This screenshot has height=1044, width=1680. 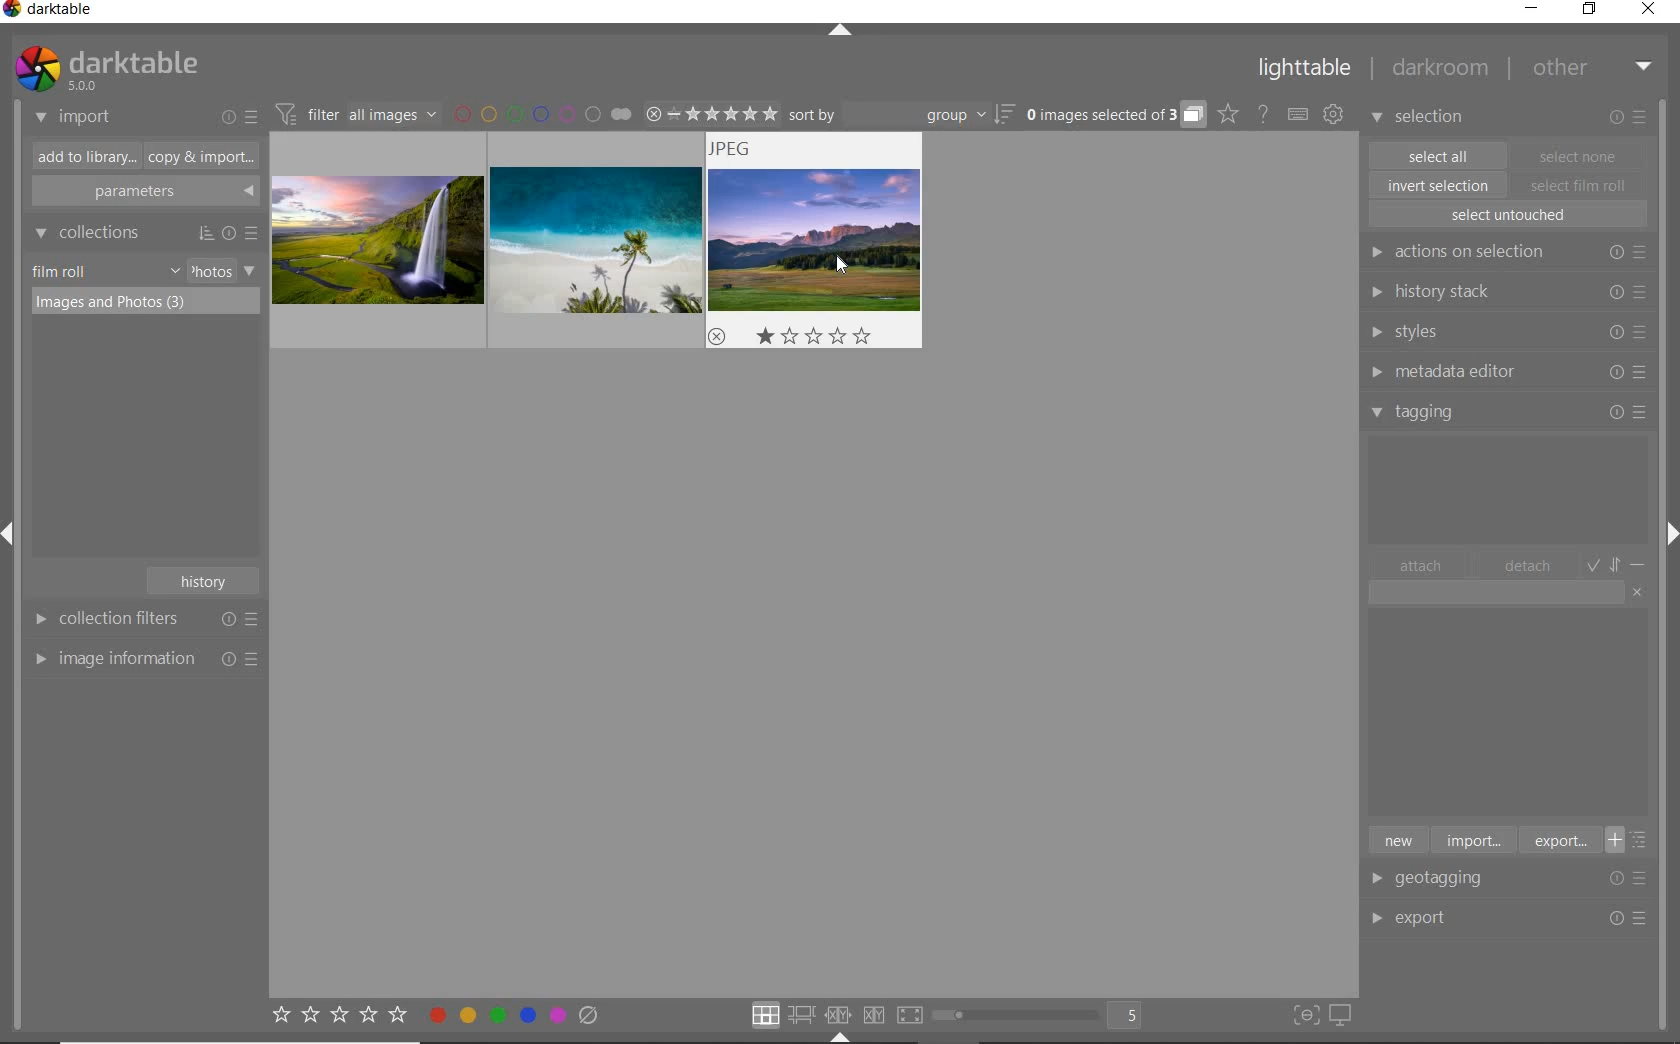 What do you see at coordinates (206, 579) in the screenshot?
I see `history` at bounding box center [206, 579].